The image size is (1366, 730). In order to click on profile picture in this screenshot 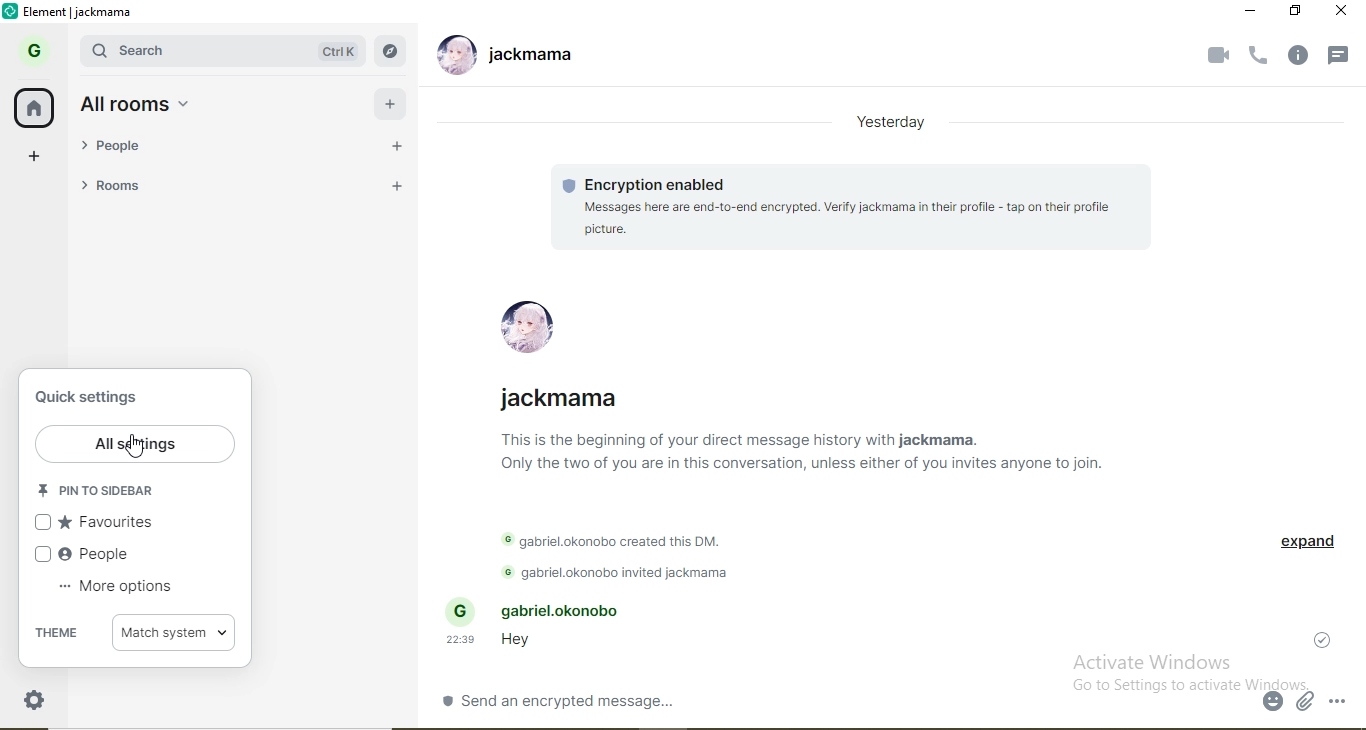, I will do `click(452, 57)`.